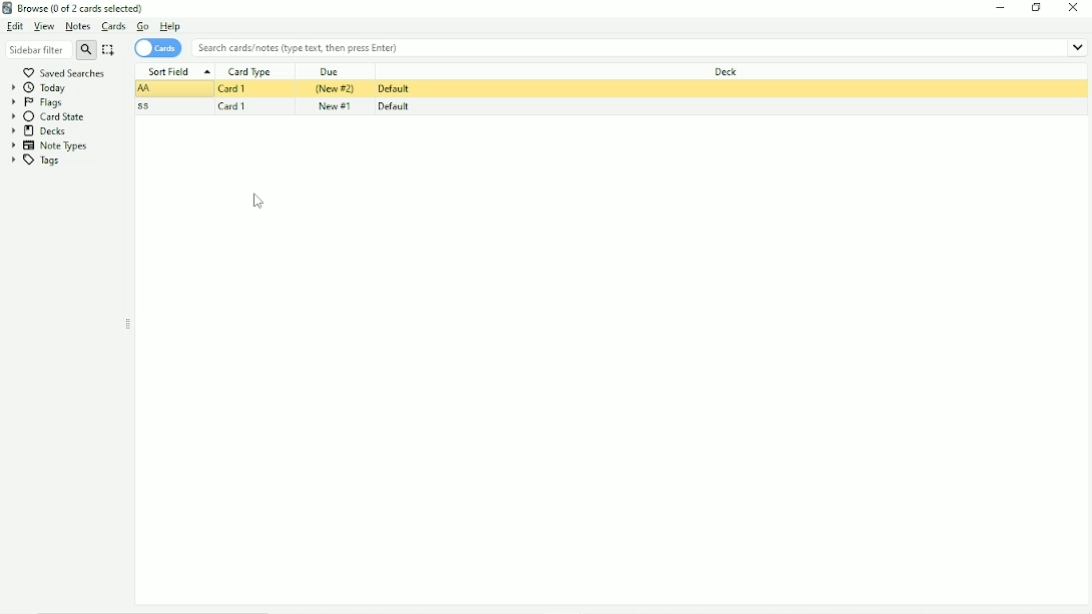 This screenshot has height=614, width=1092. I want to click on ss, so click(145, 106).